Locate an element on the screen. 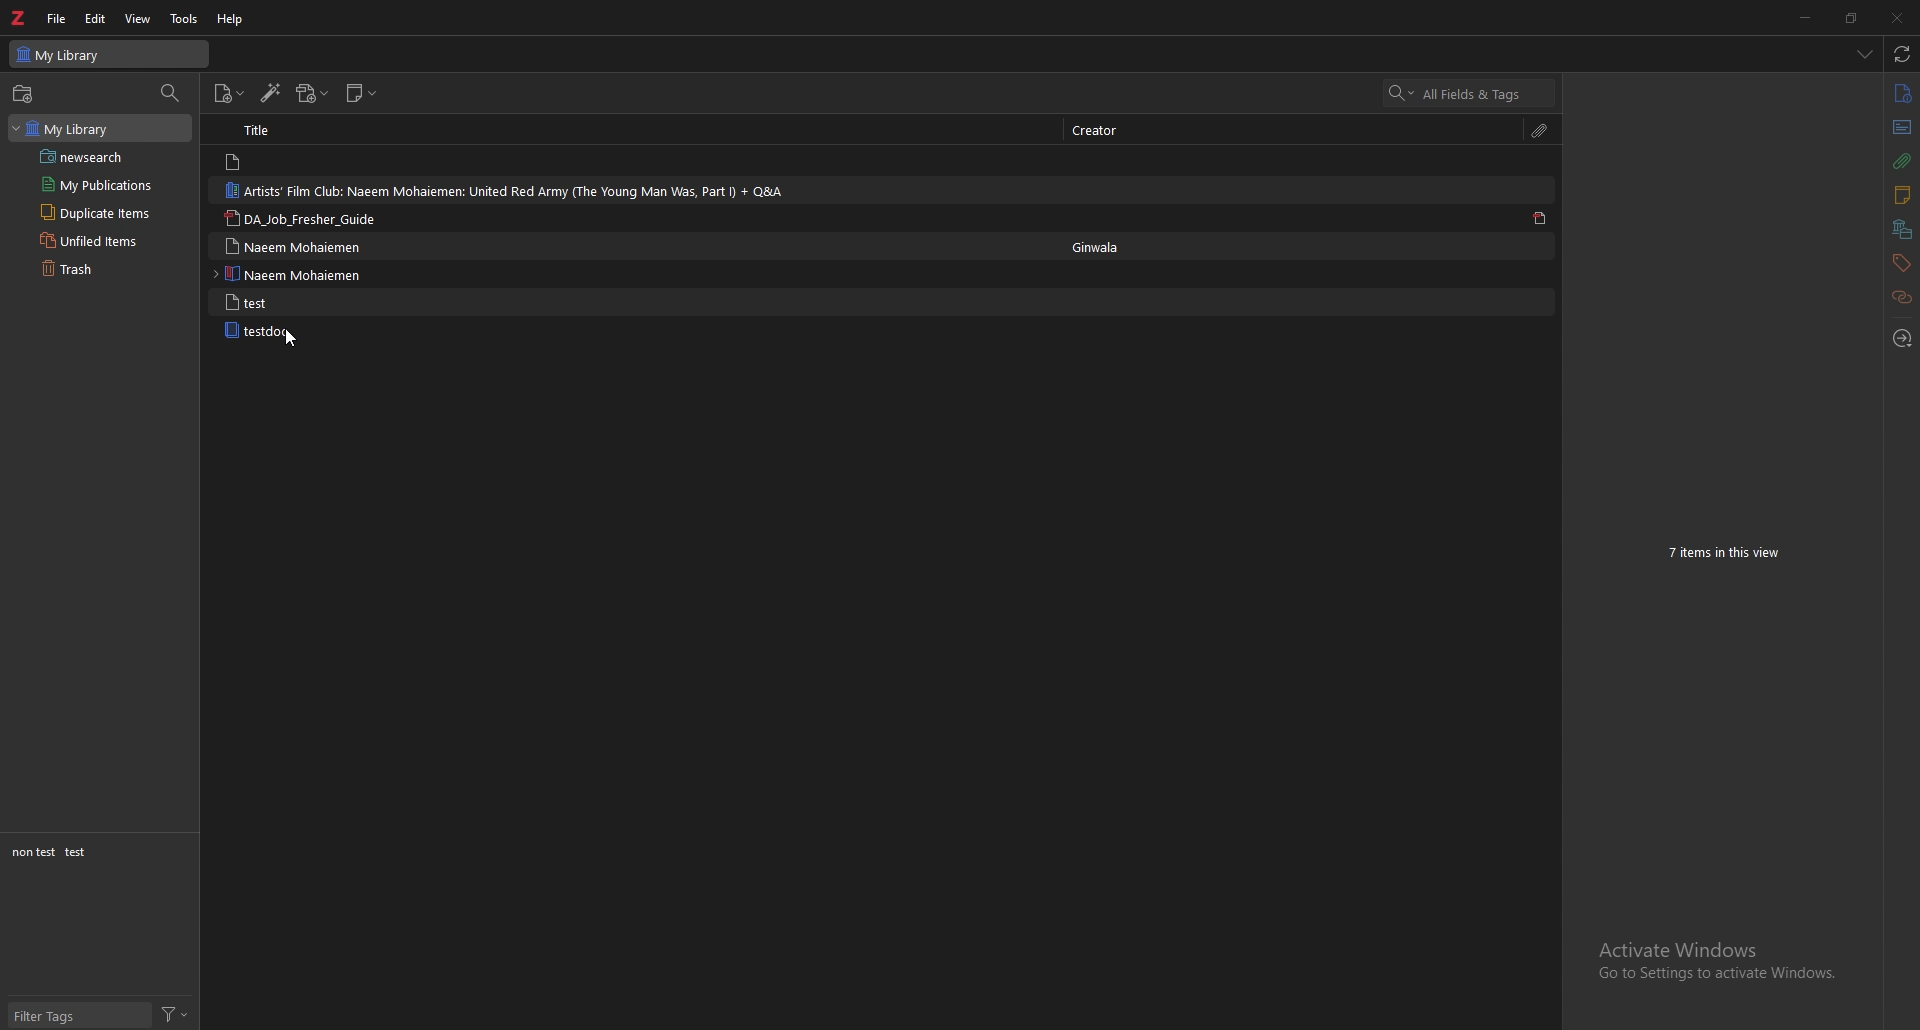 The image size is (1920, 1030). da_job_fresher_guide is located at coordinates (302, 218).